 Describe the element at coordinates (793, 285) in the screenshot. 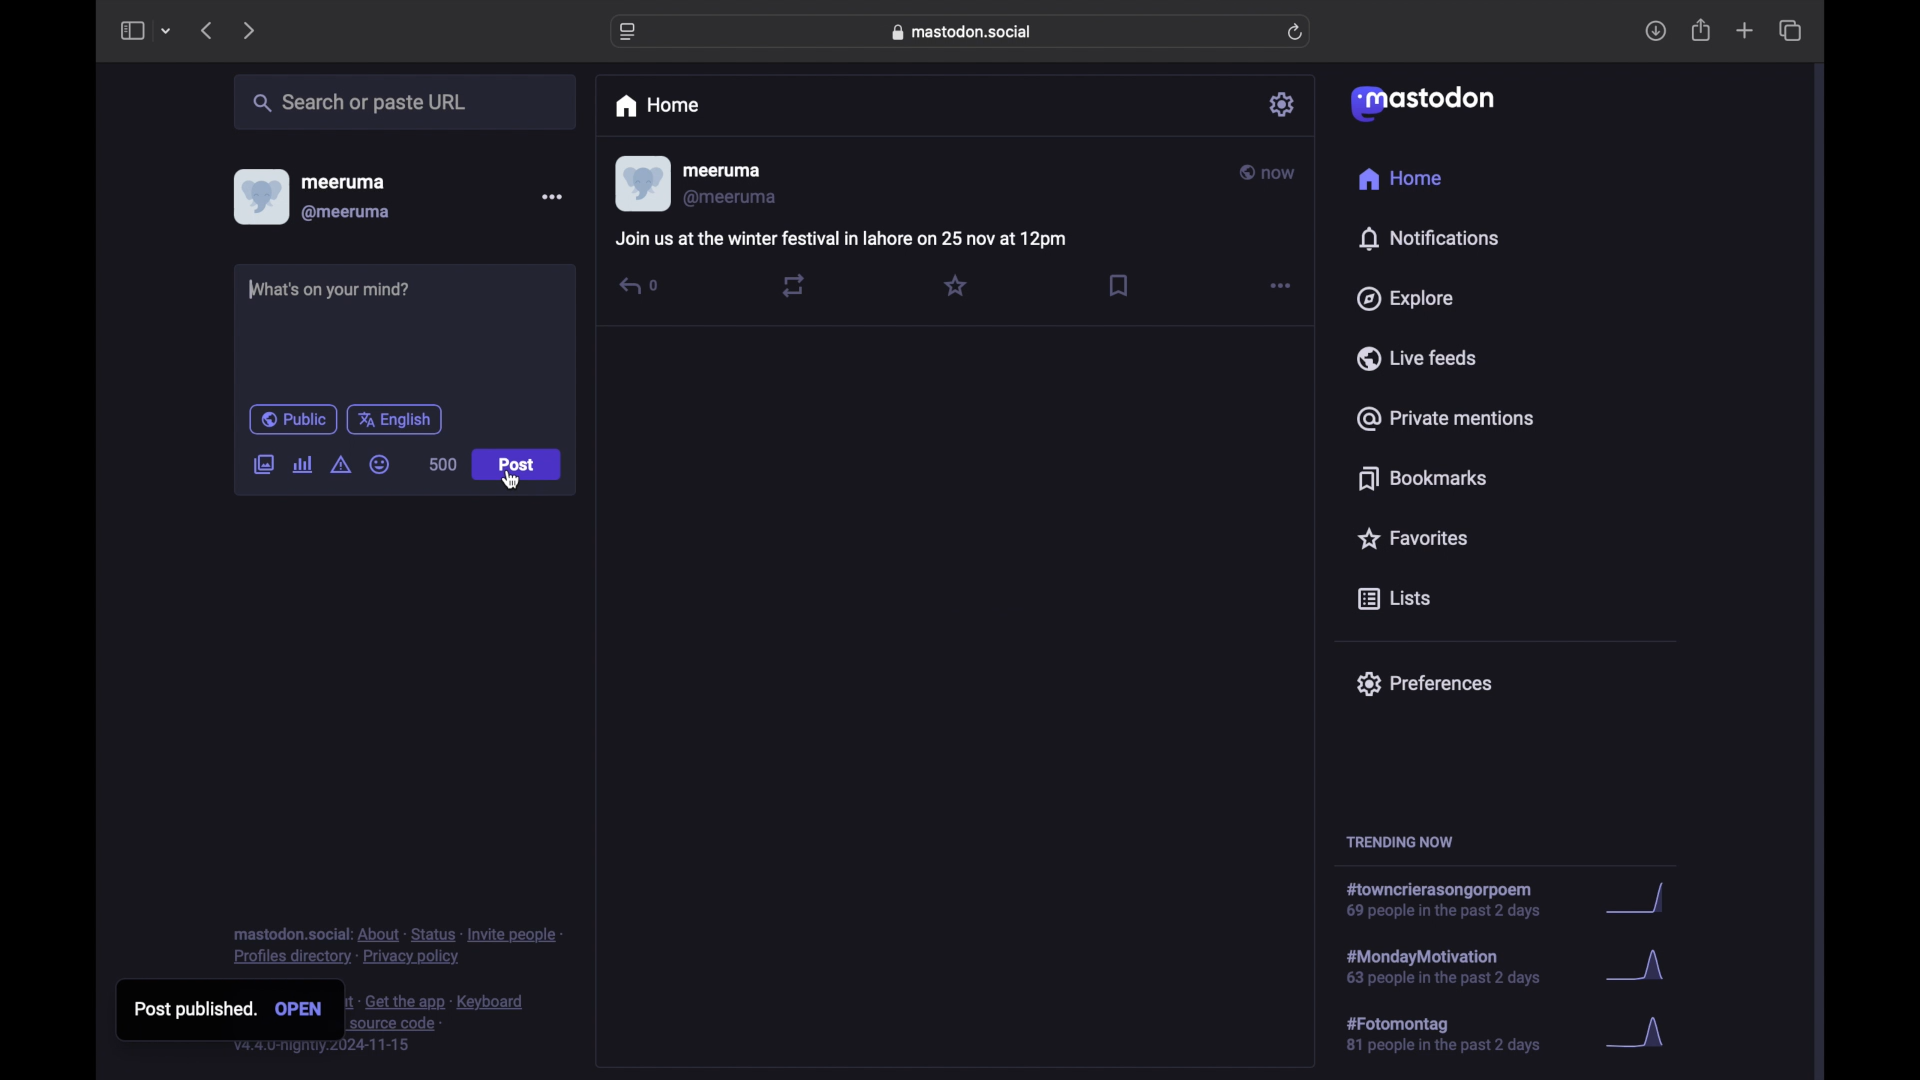

I see `repost` at that location.